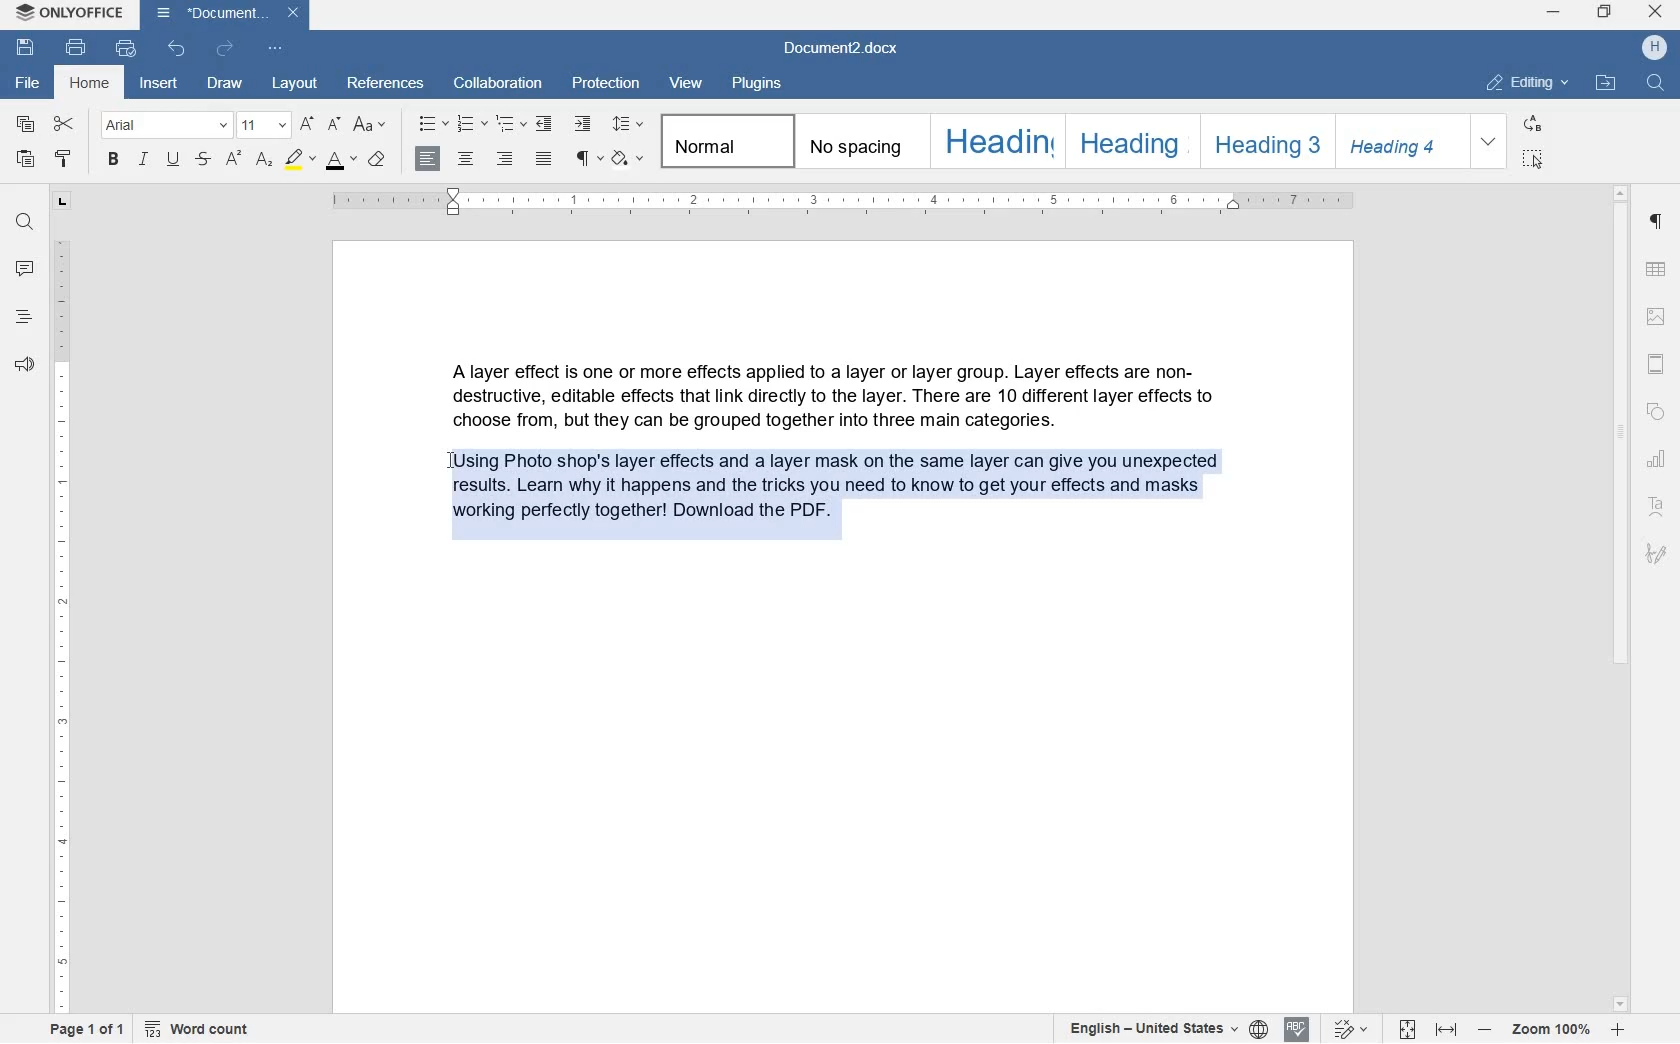 Image resolution: width=1680 pixels, height=1044 pixels. What do you see at coordinates (629, 123) in the screenshot?
I see `PARAGRAPH LINE SPACING` at bounding box center [629, 123].